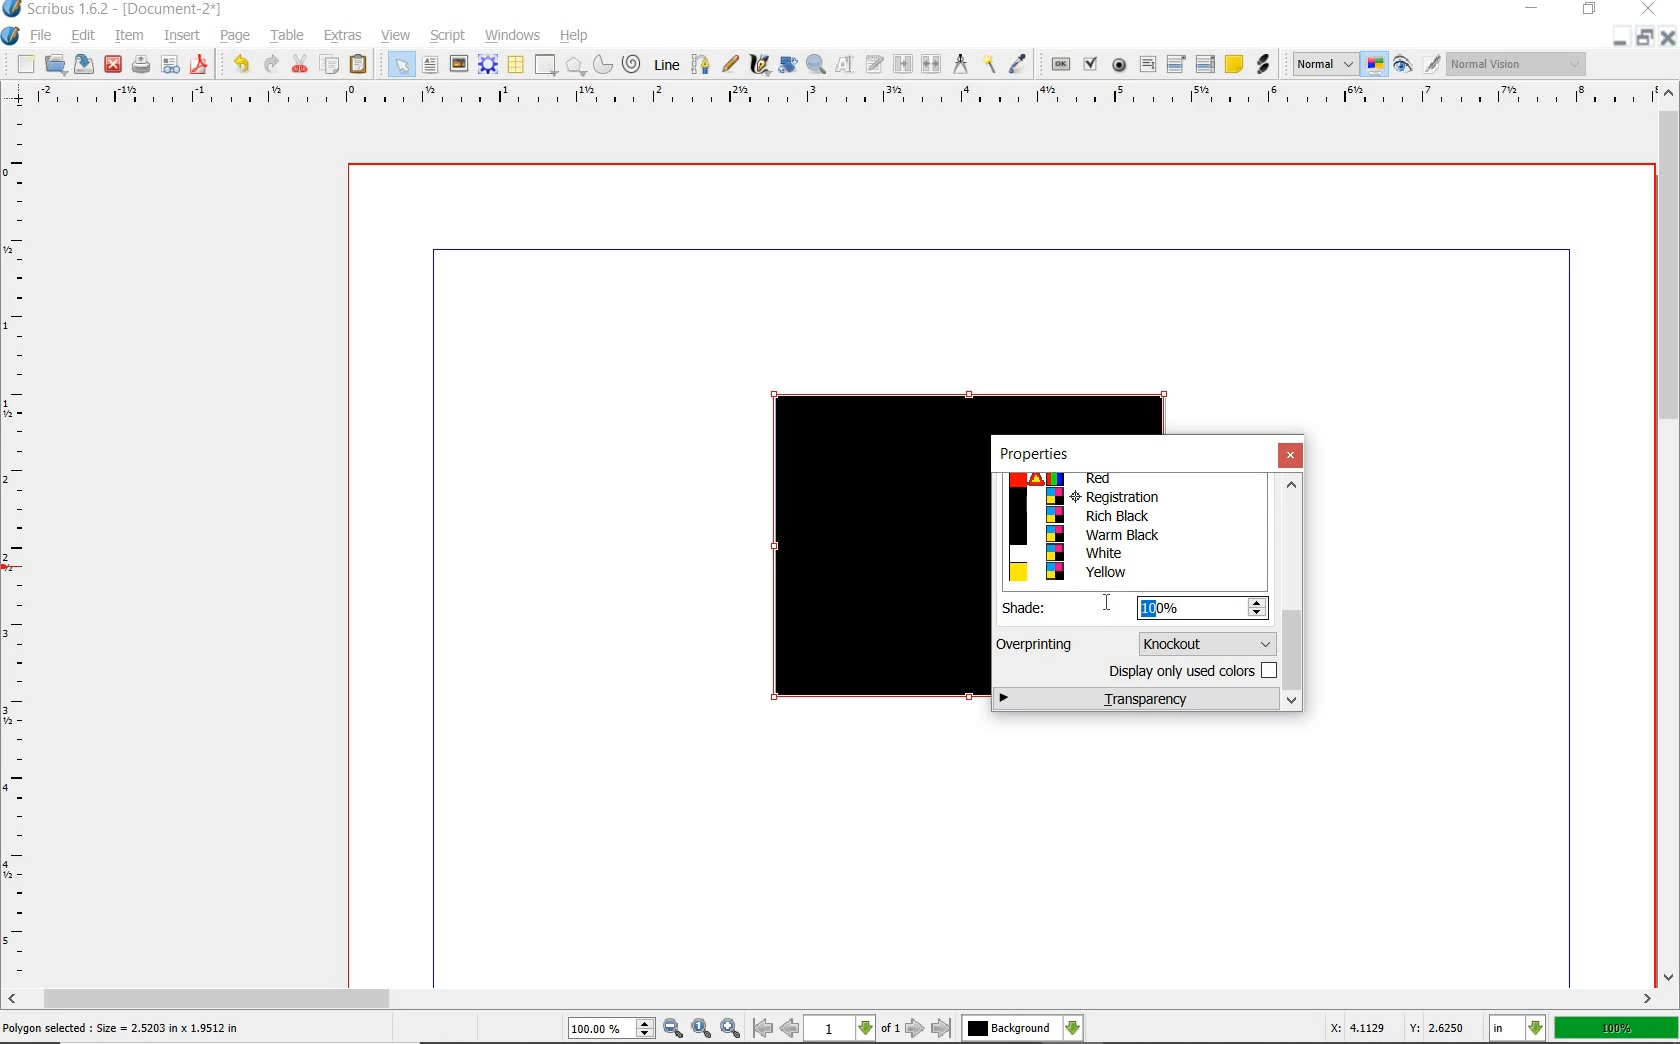 The width and height of the screenshot is (1680, 1044). I want to click on render frame, so click(486, 64).